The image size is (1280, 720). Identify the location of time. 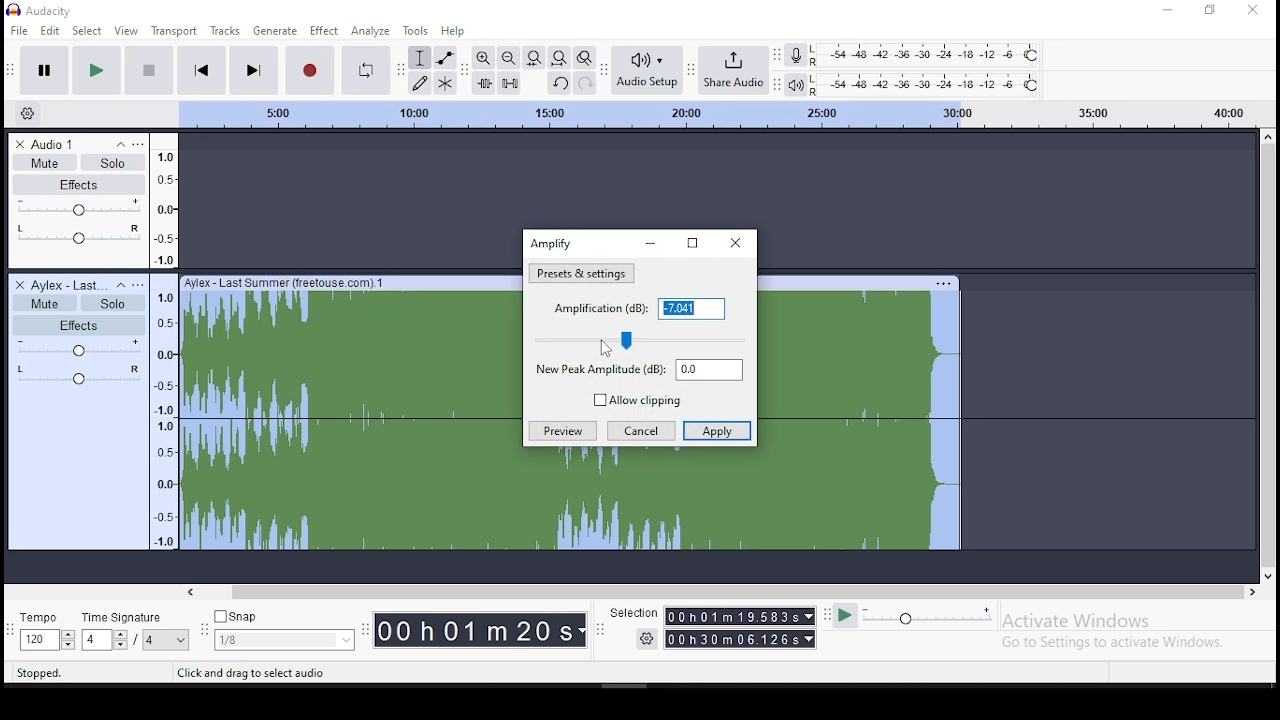
(482, 632).